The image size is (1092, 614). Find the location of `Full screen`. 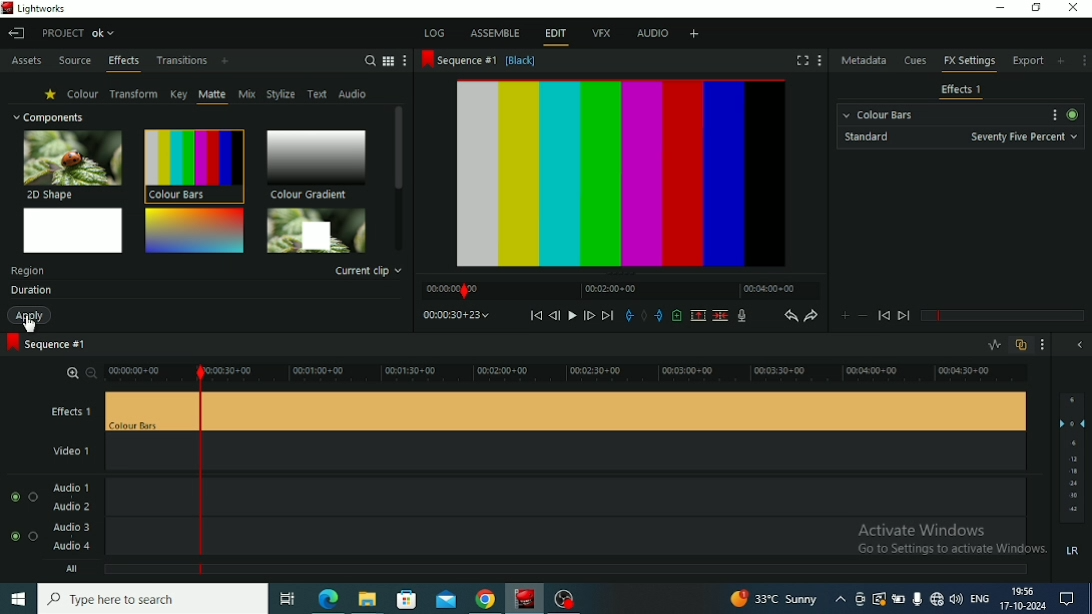

Full screen is located at coordinates (803, 60).